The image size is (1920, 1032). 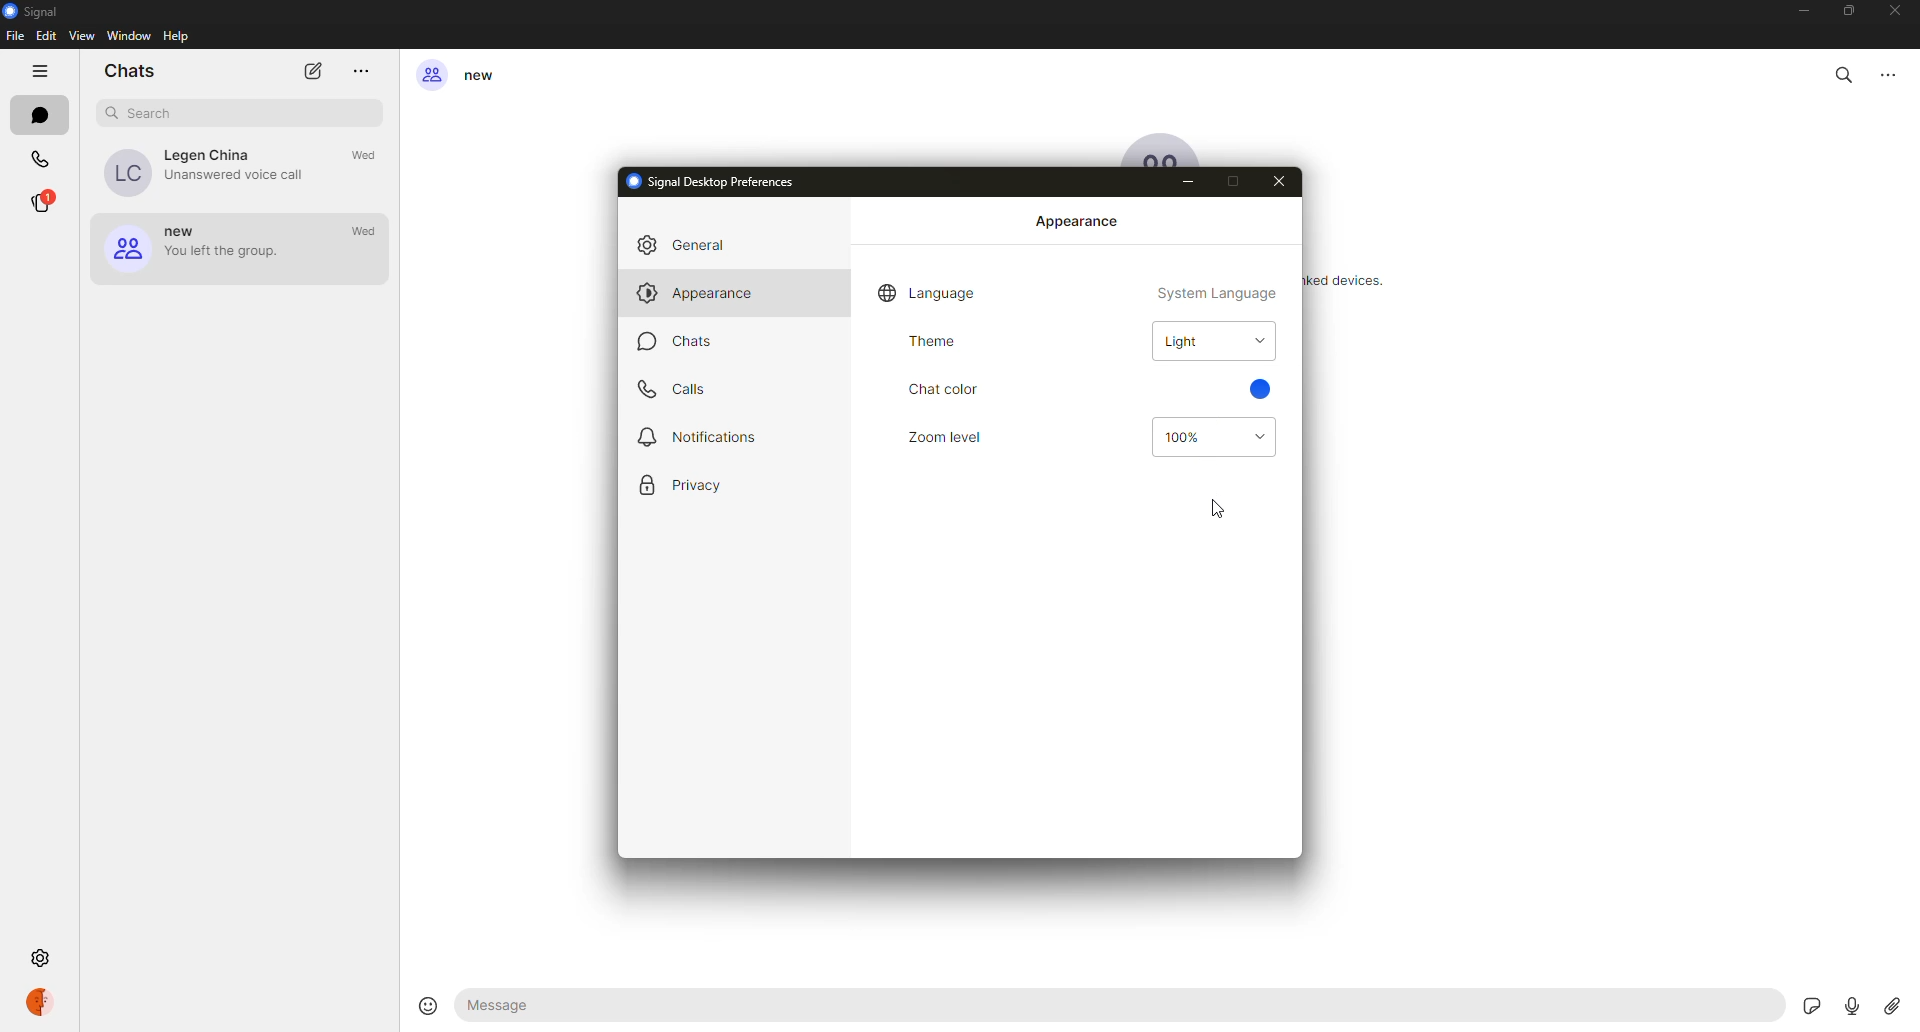 What do you see at coordinates (681, 387) in the screenshot?
I see `calls` at bounding box center [681, 387].